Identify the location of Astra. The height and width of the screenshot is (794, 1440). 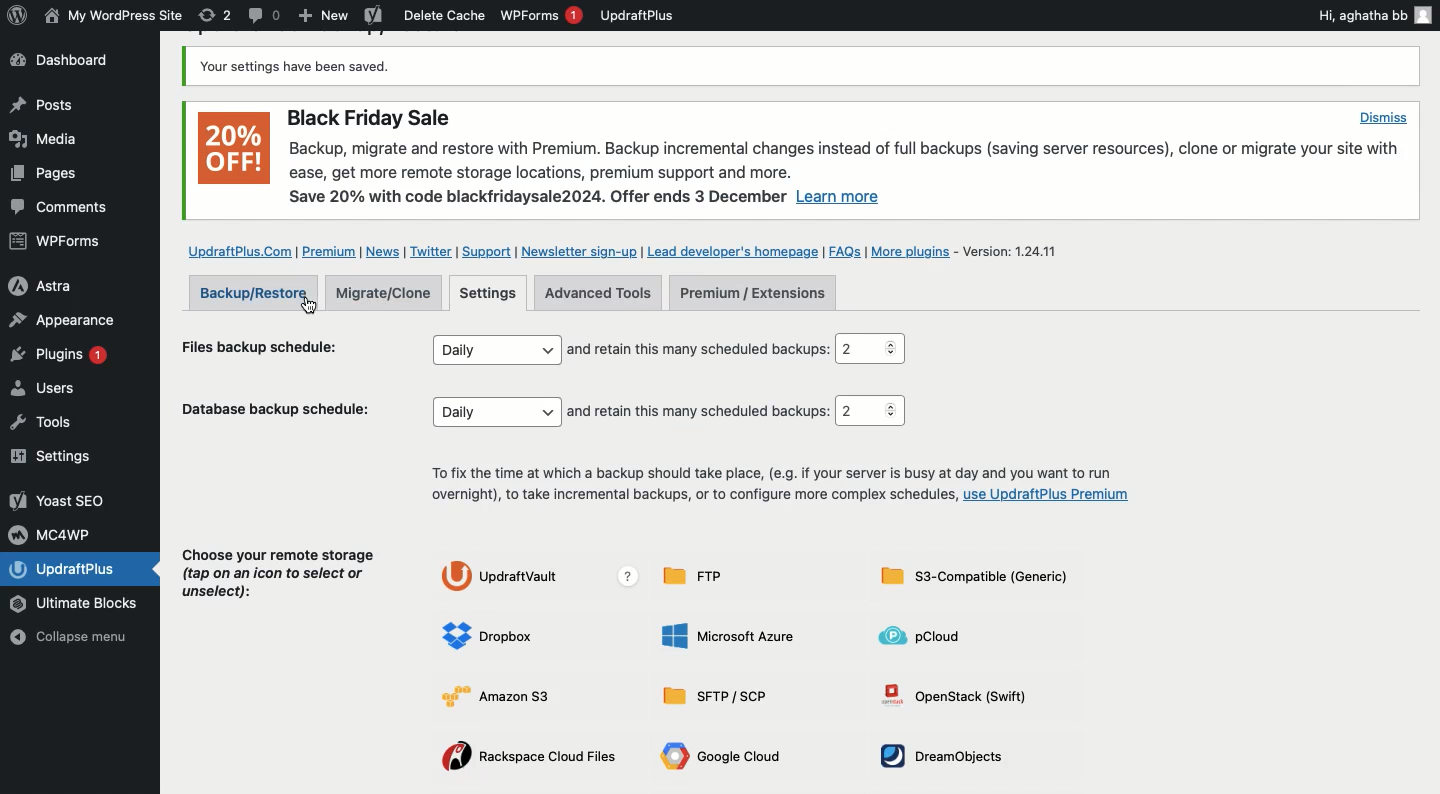
(57, 284).